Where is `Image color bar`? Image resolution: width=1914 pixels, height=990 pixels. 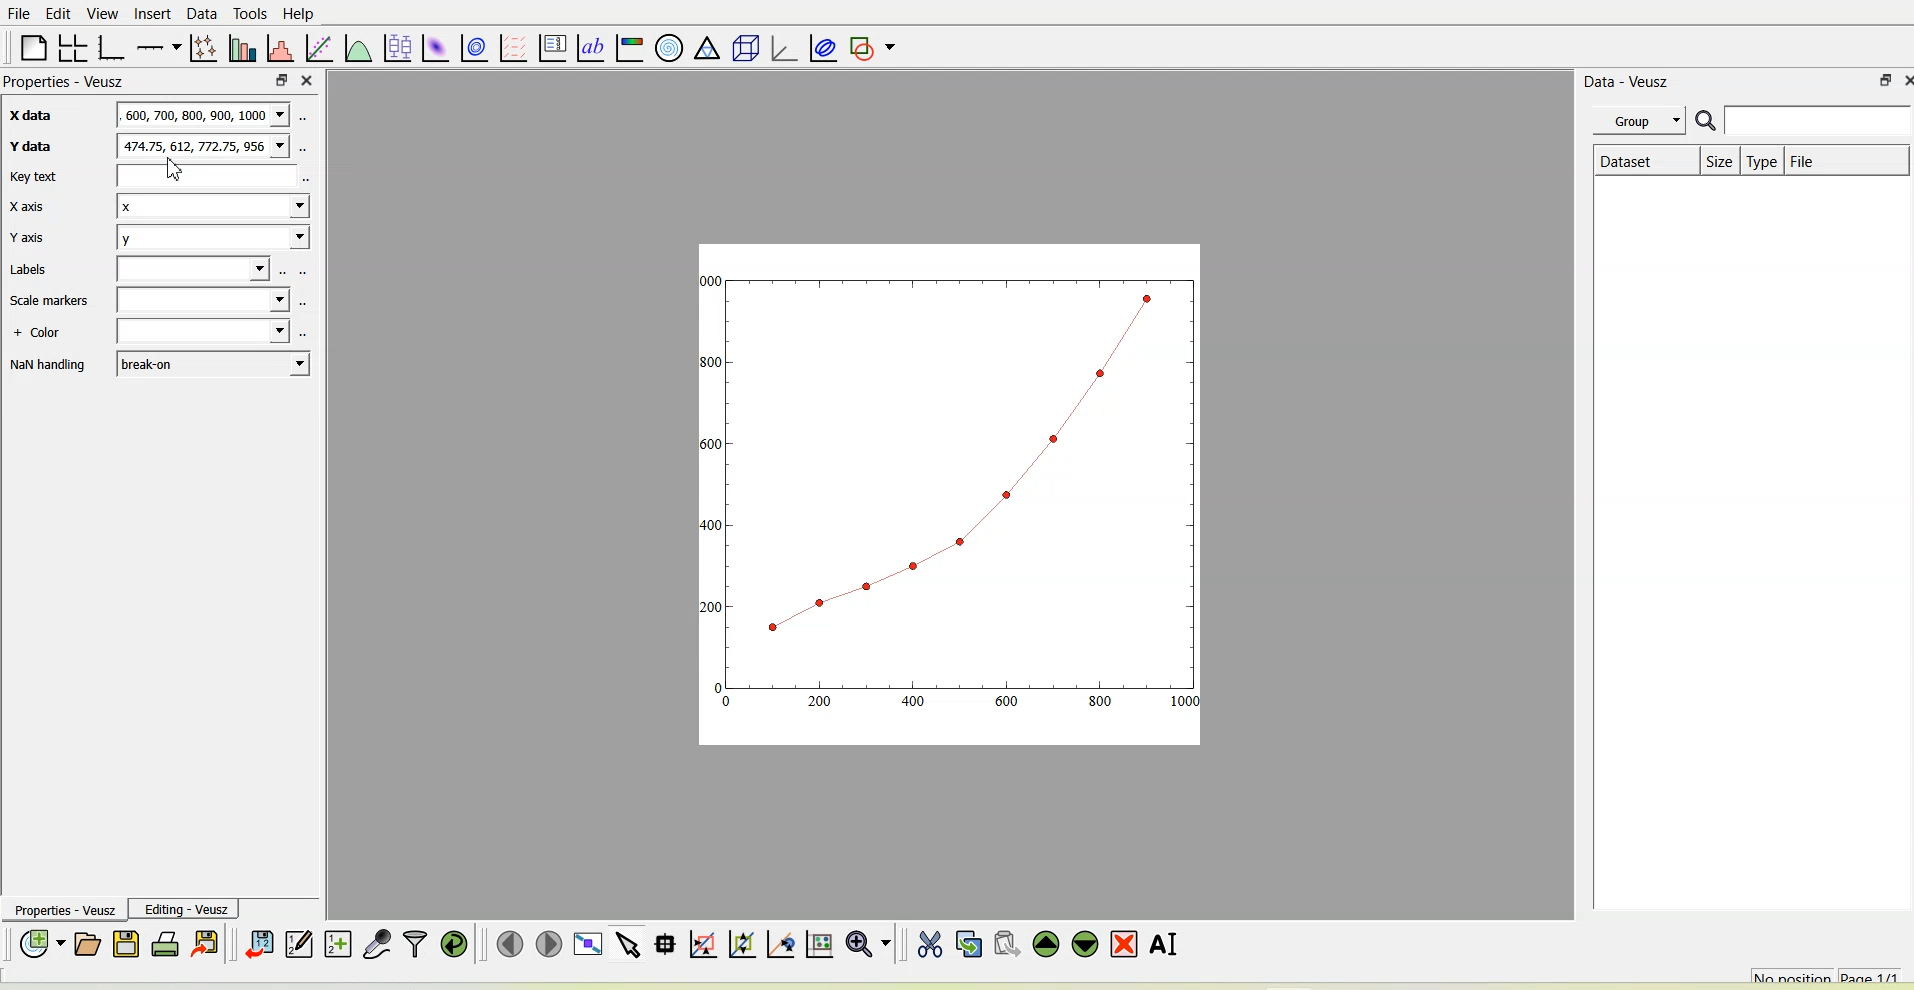
Image color bar is located at coordinates (629, 46).